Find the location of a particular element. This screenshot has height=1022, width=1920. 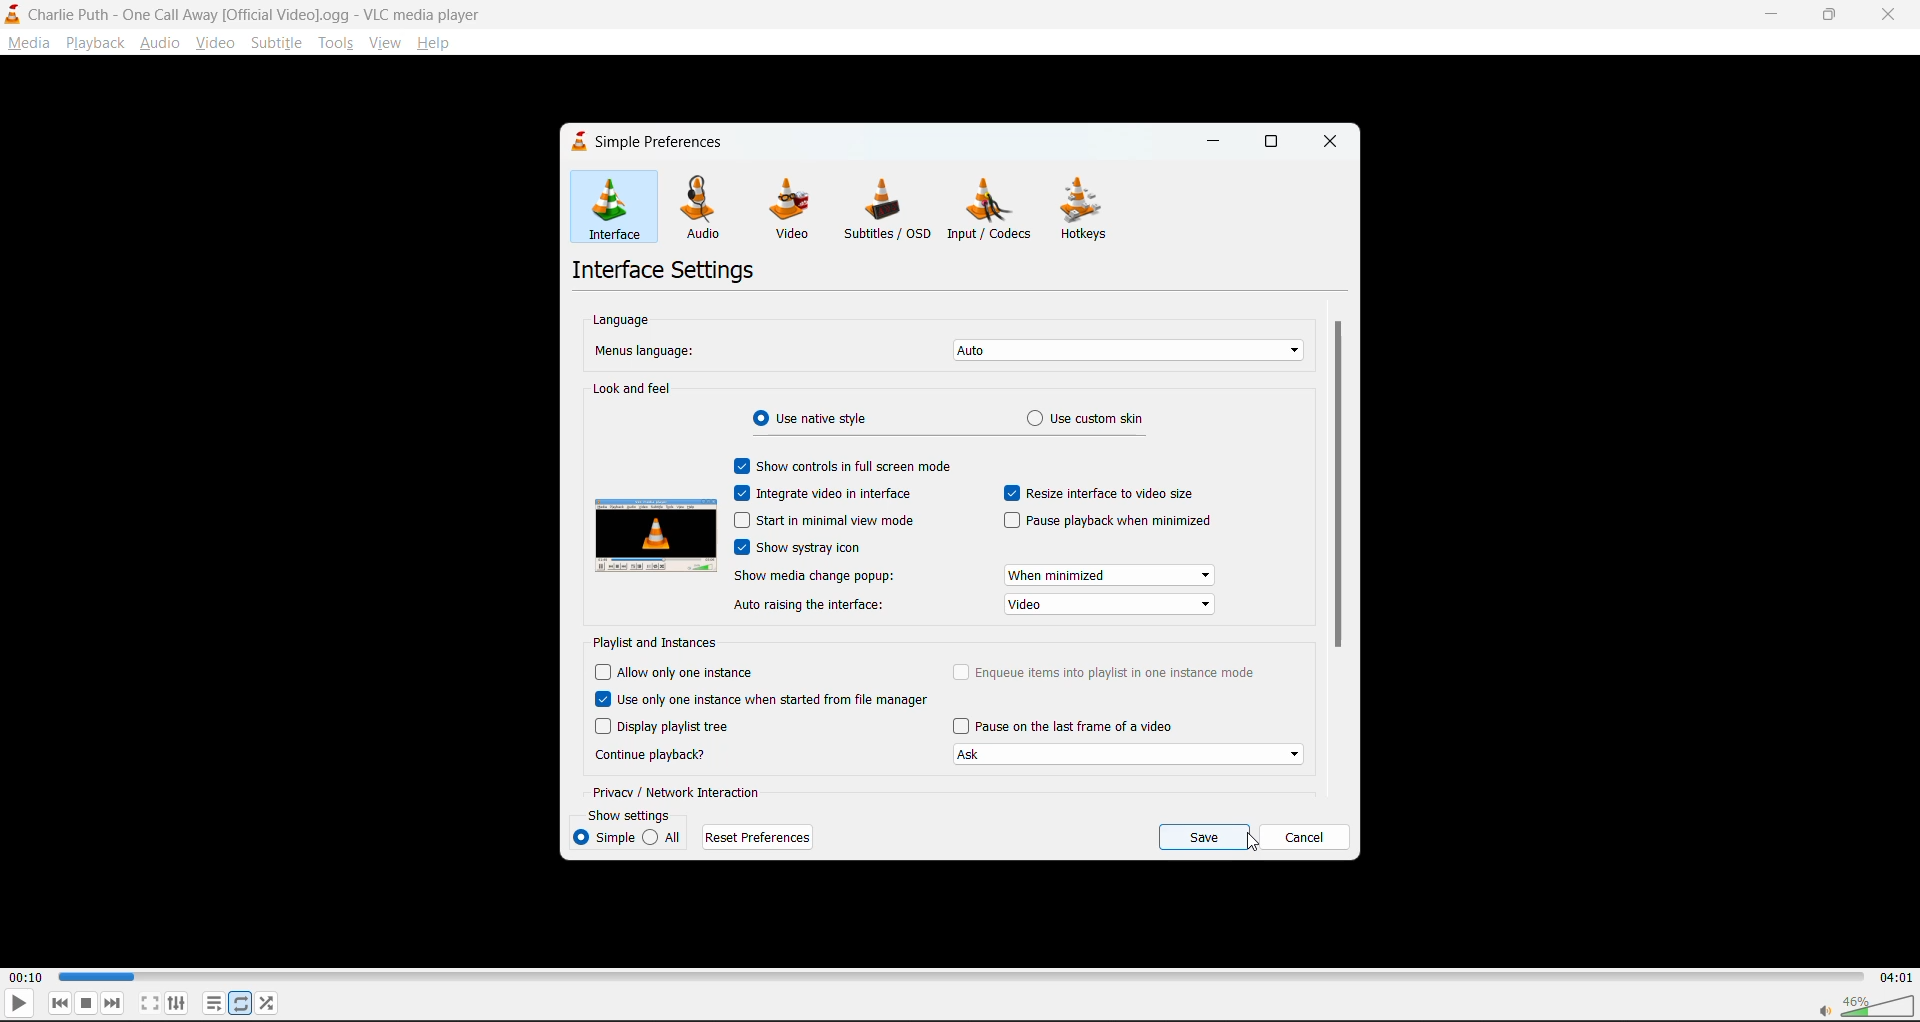

next is located at coordinates (111, 1005).